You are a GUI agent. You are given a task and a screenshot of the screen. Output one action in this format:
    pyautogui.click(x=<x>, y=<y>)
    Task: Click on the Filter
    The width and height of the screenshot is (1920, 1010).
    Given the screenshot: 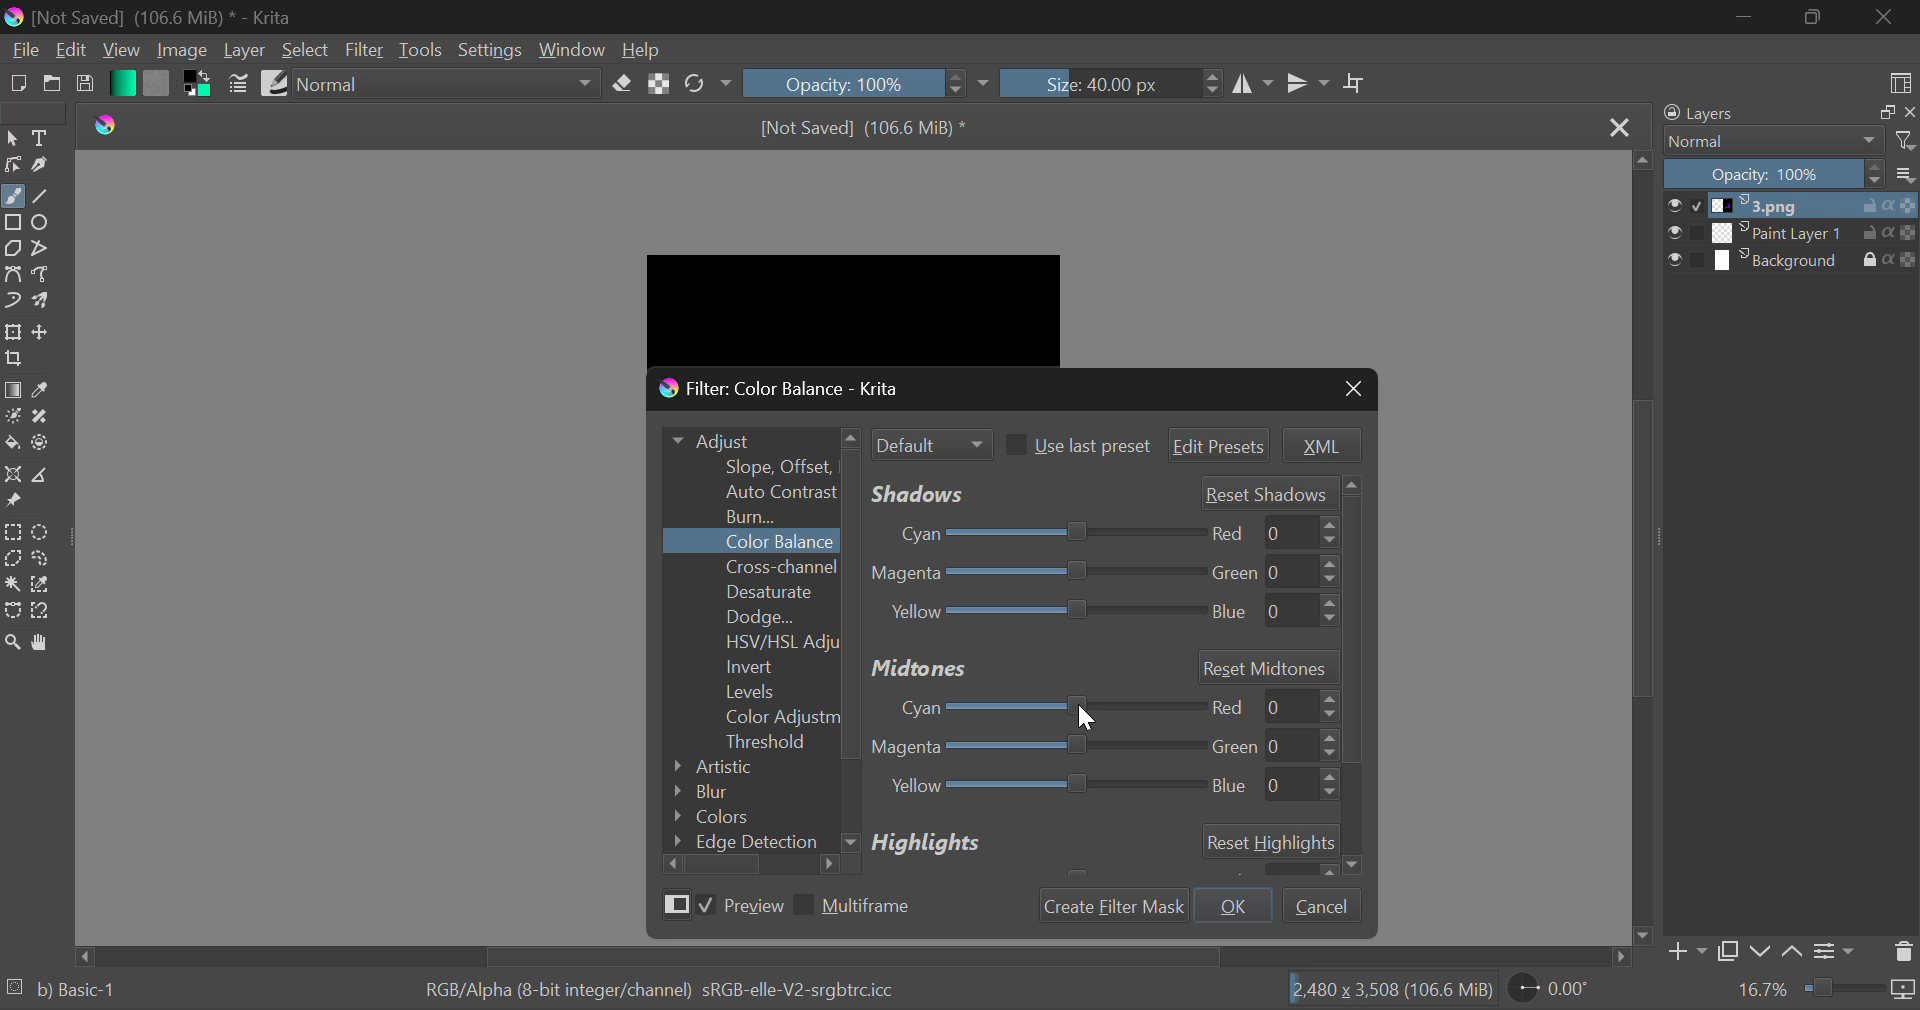 What is the action you would take?
    pyautogui.click(x=365, y=51)
    